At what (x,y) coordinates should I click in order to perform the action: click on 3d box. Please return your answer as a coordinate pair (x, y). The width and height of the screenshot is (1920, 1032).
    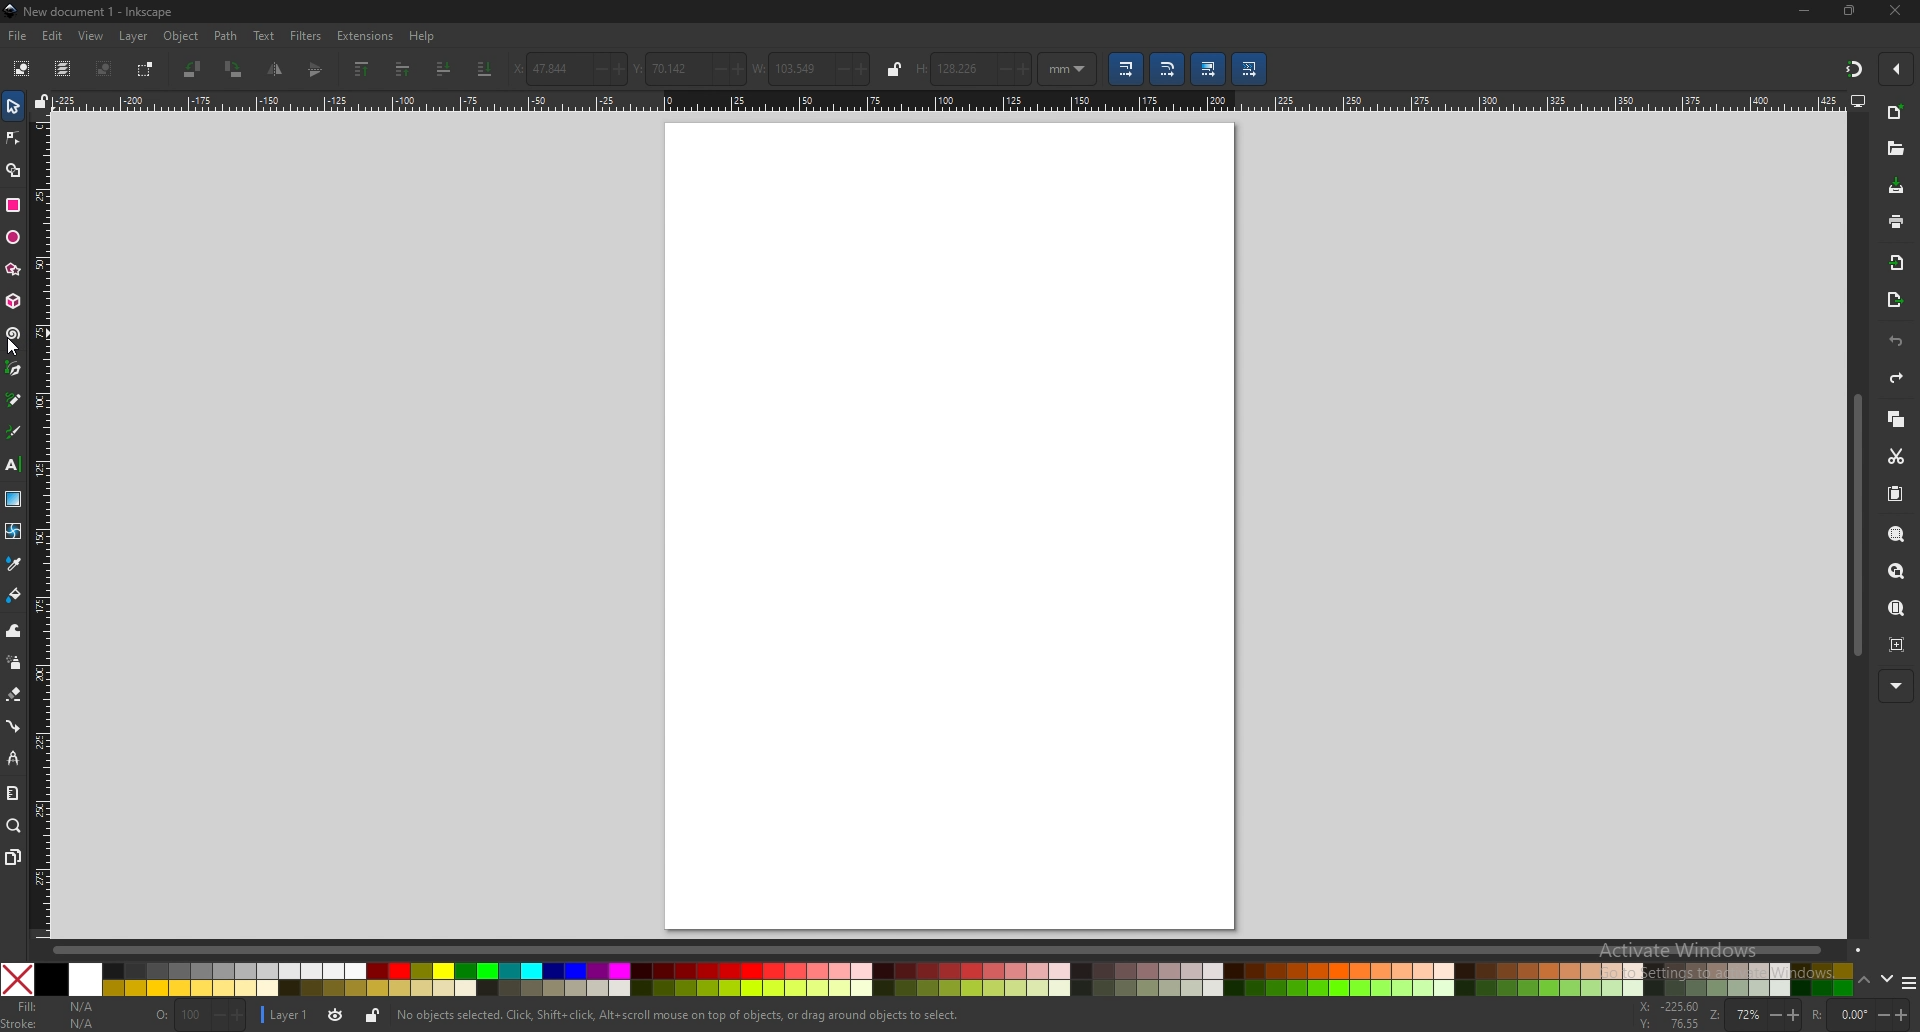
    Looking at the image, I should click on (13, 303).